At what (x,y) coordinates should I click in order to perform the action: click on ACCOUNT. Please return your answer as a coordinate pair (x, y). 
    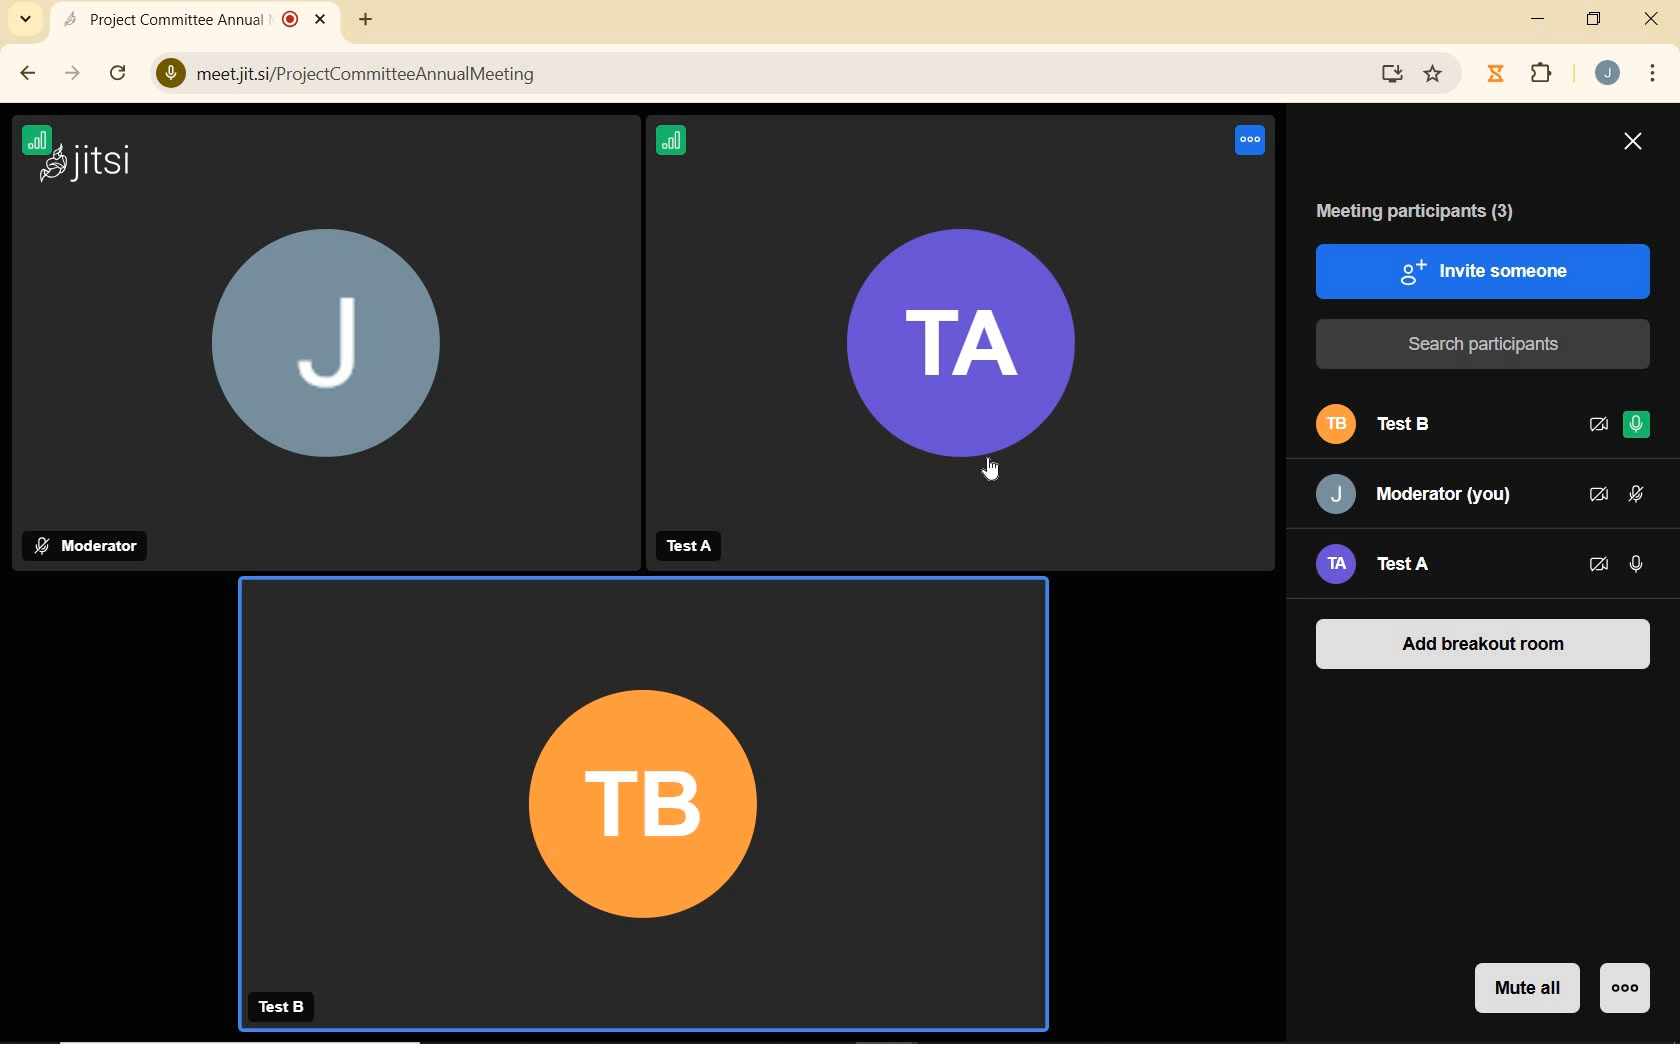
    Looking at the image, I should click on (1608, 74).